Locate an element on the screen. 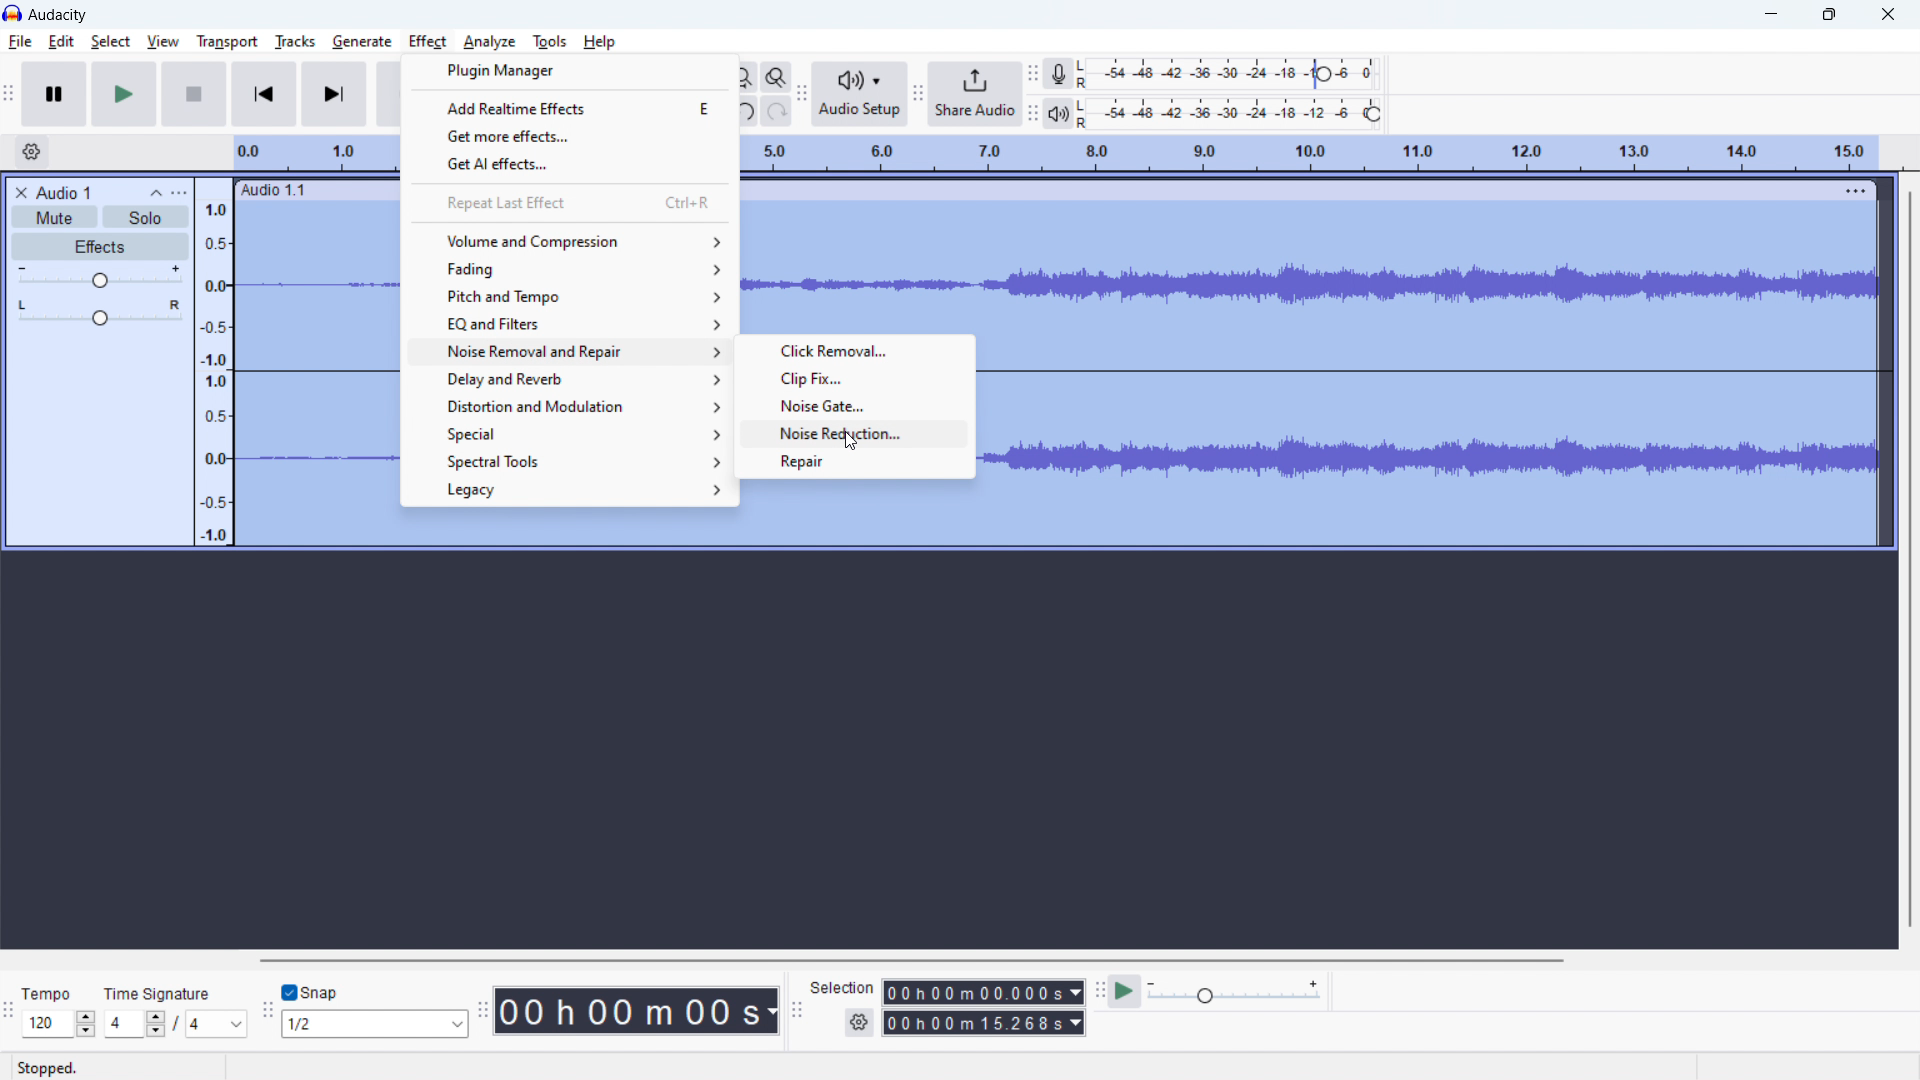  vertical scrollbar is located at coordinates (1905, 559).